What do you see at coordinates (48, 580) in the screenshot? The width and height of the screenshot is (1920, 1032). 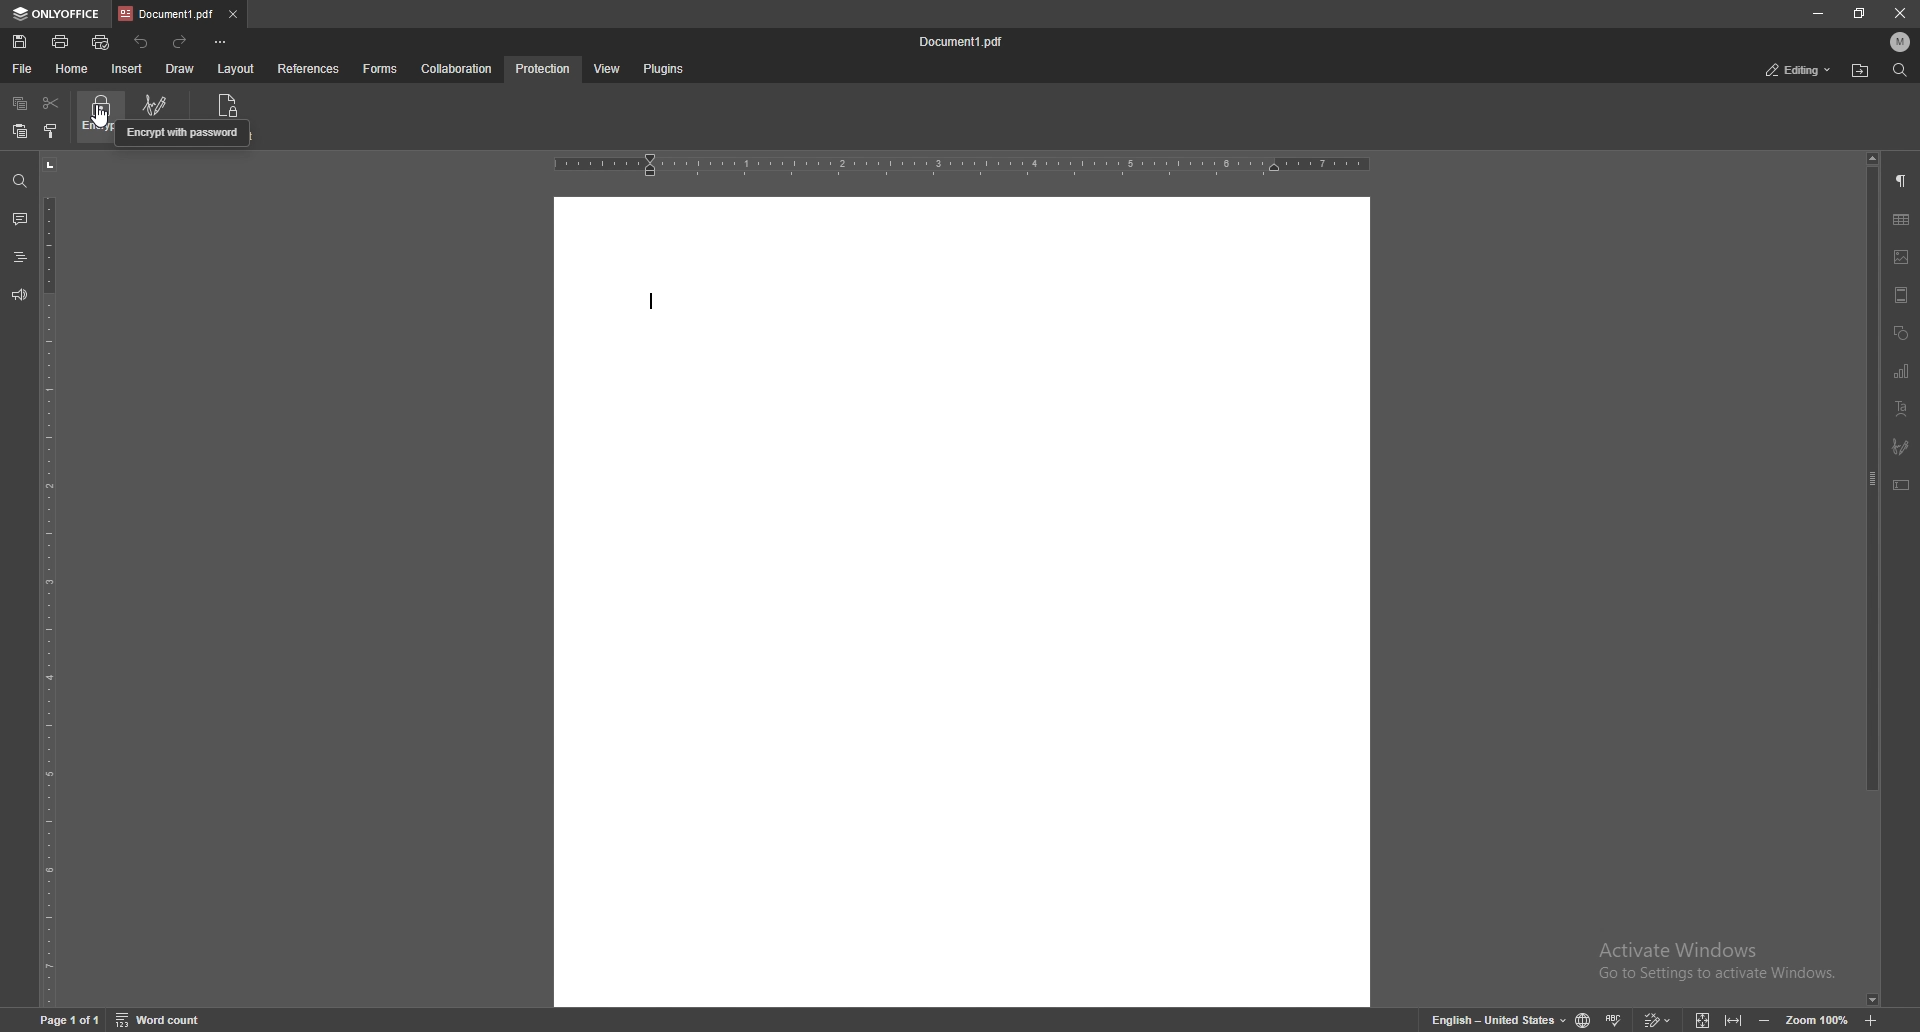 I see `vertical scale` at bounding box center [48, 580].